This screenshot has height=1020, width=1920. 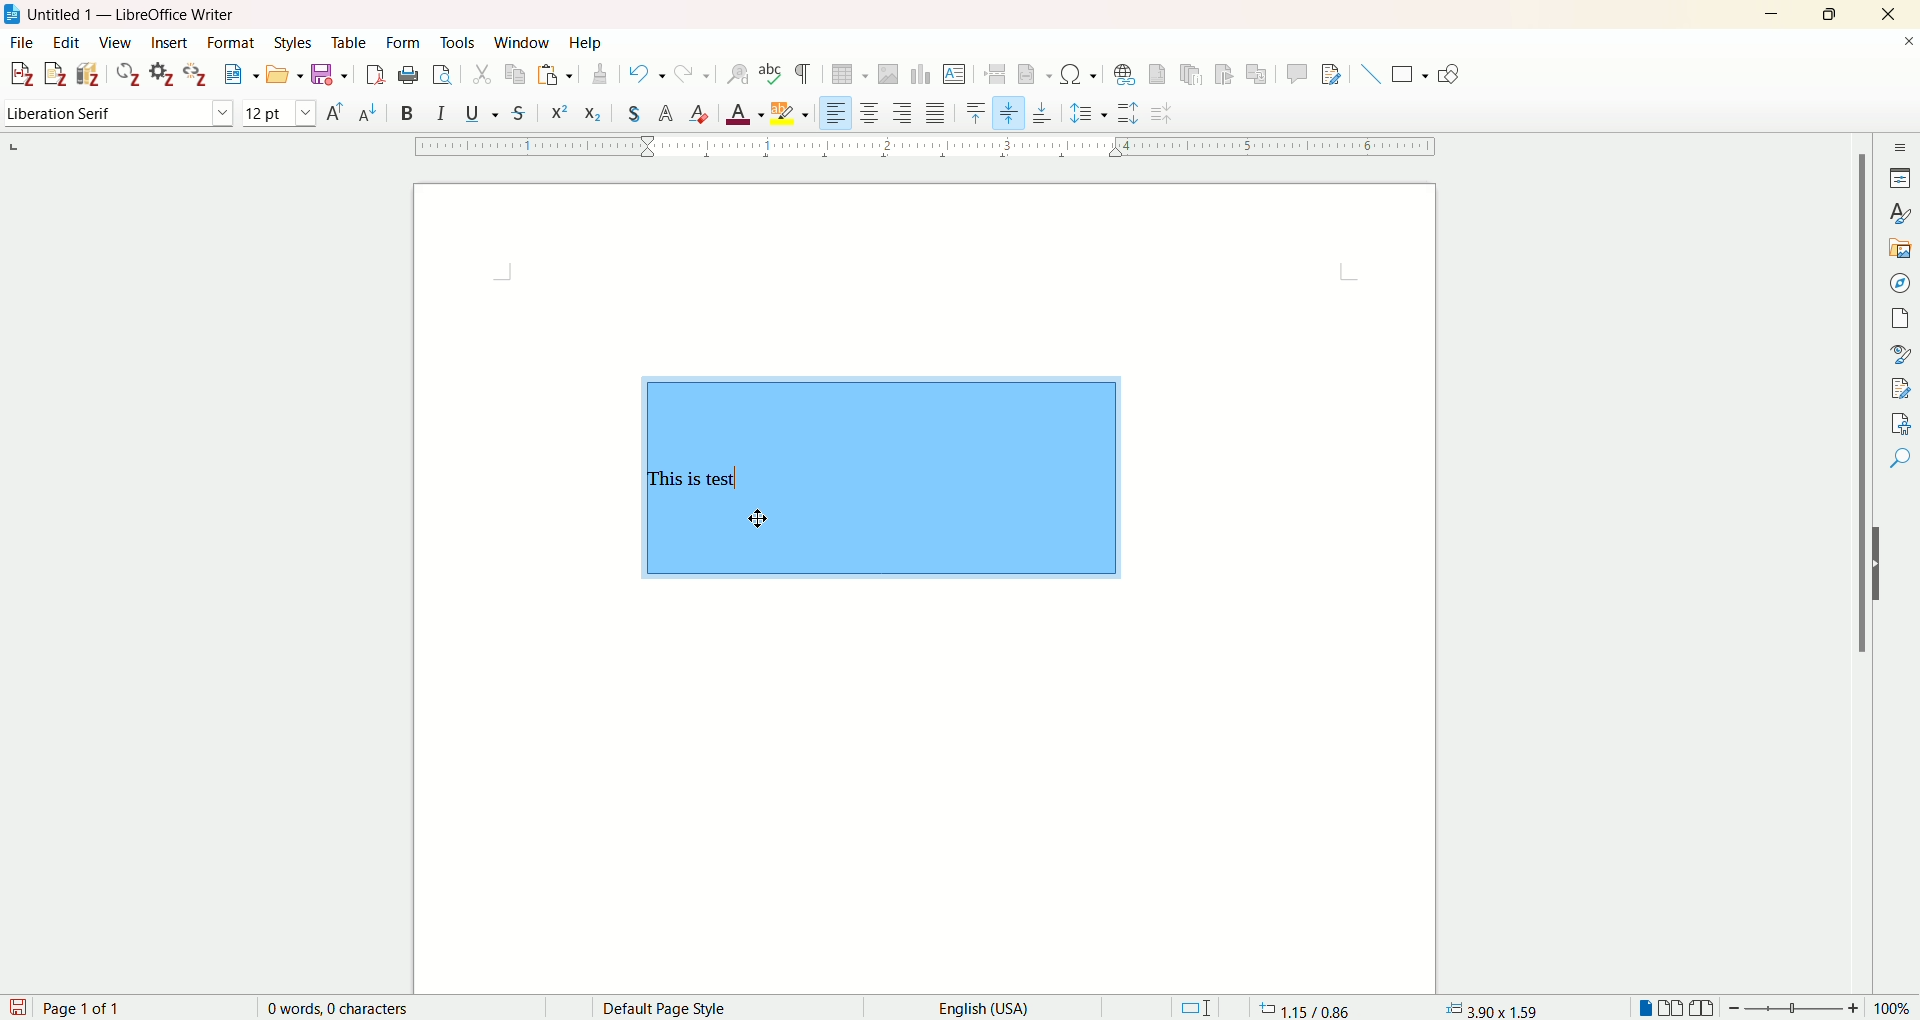 I want to click on fill color, so click(x=1062, y=111).